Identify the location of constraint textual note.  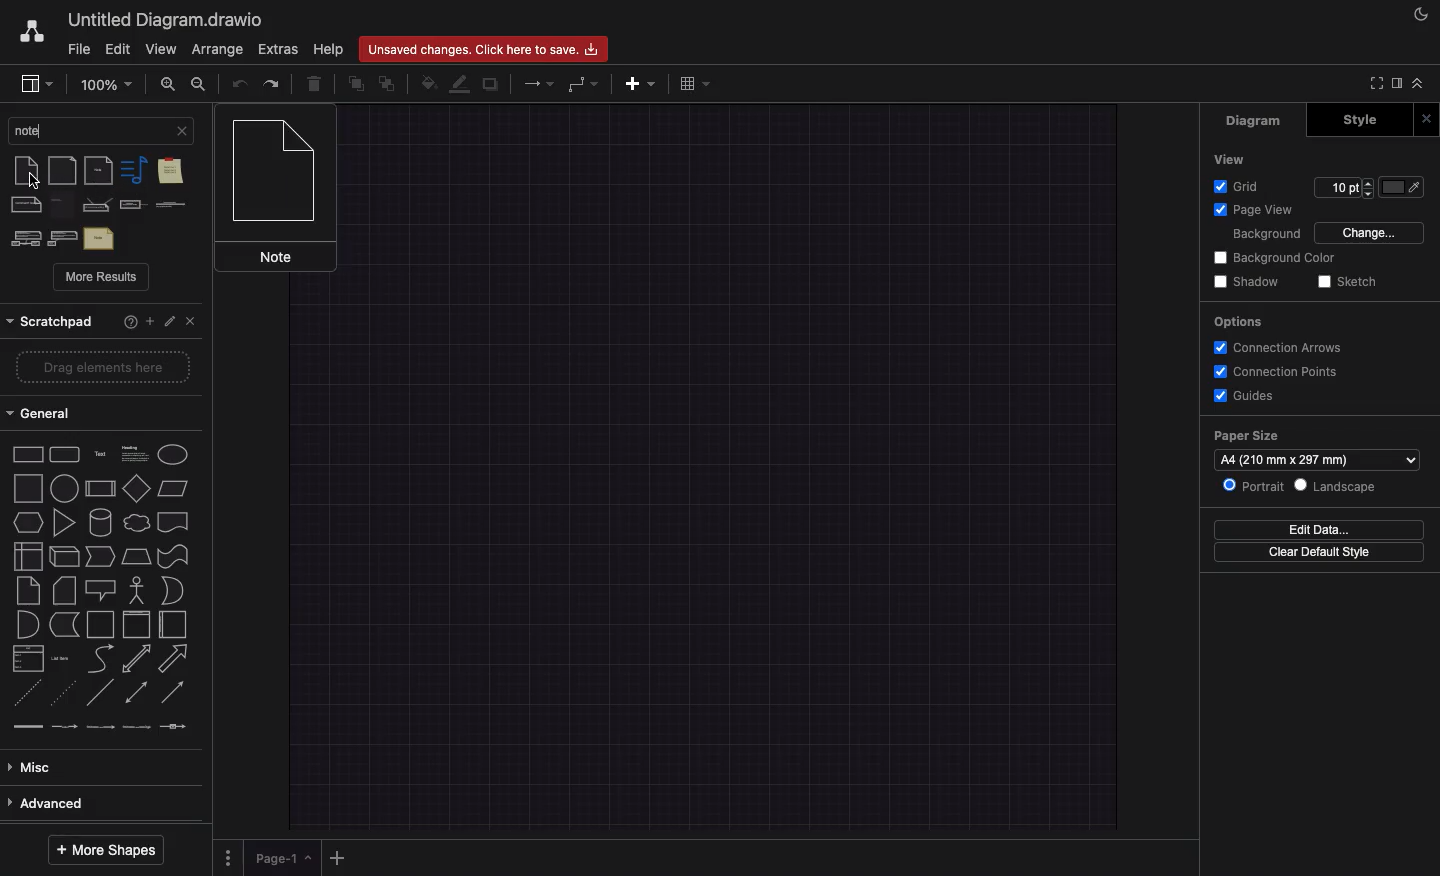
(170, 205).